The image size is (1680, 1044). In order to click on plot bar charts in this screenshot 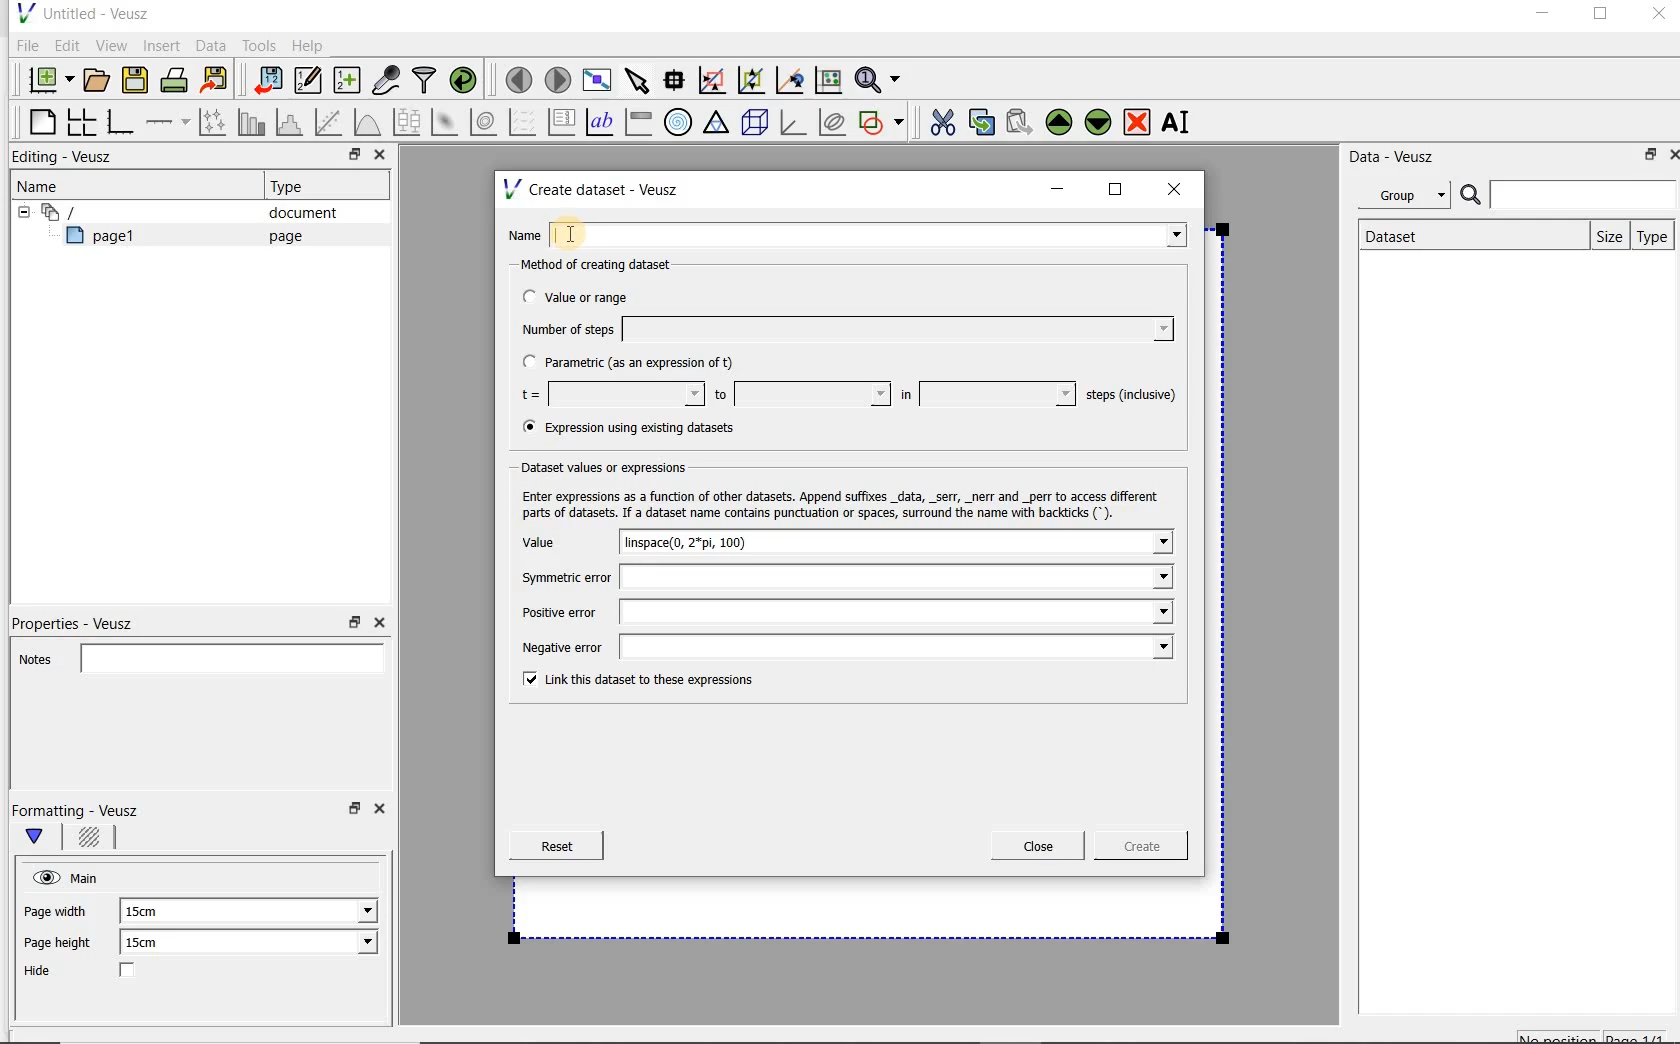, I will do `click(252, 122)`.